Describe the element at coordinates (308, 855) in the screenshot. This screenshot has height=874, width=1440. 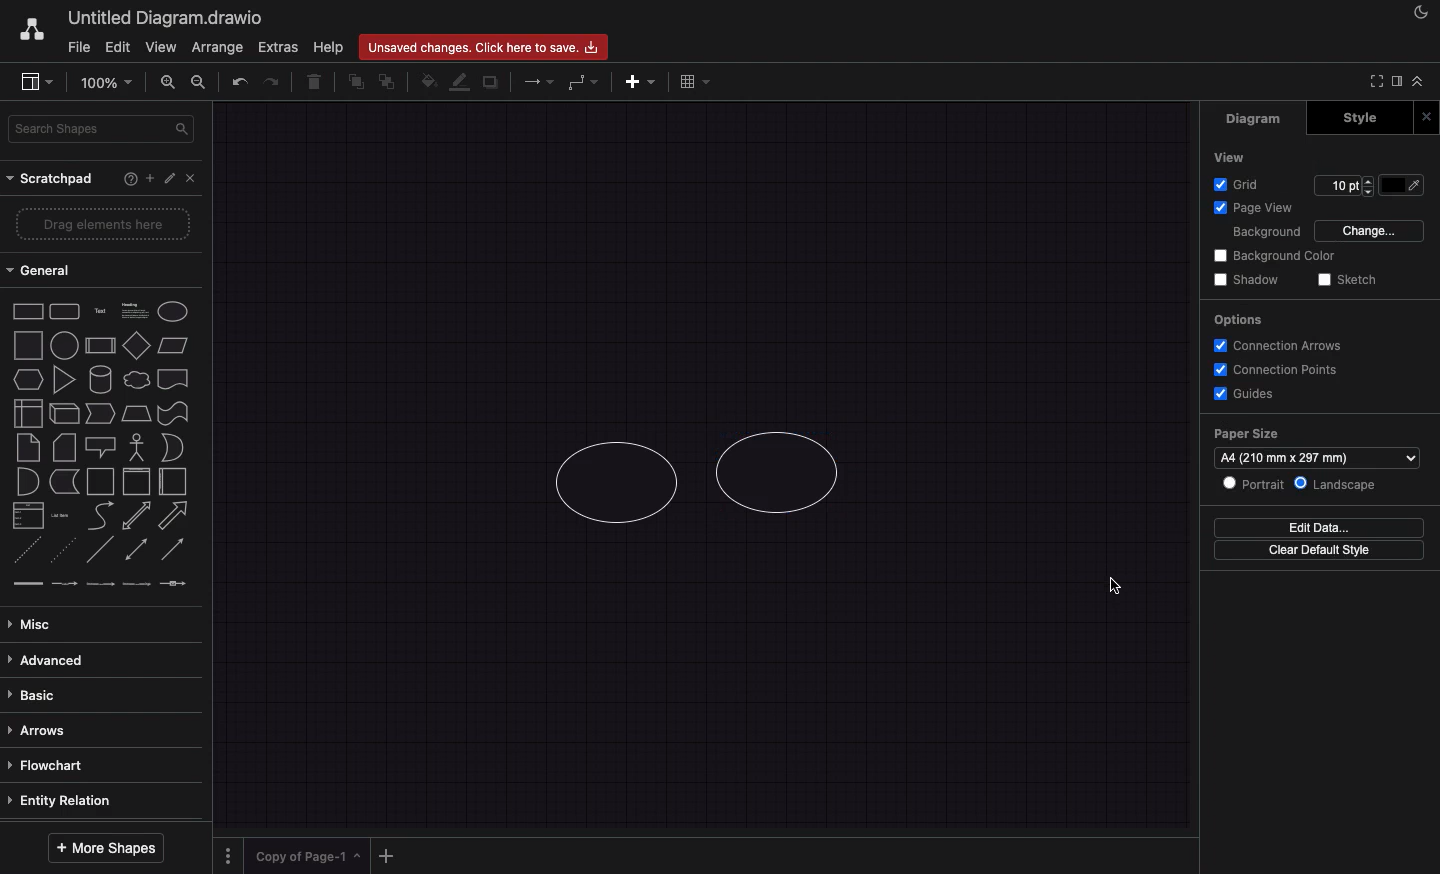
I see `copy of page-1` at that location.